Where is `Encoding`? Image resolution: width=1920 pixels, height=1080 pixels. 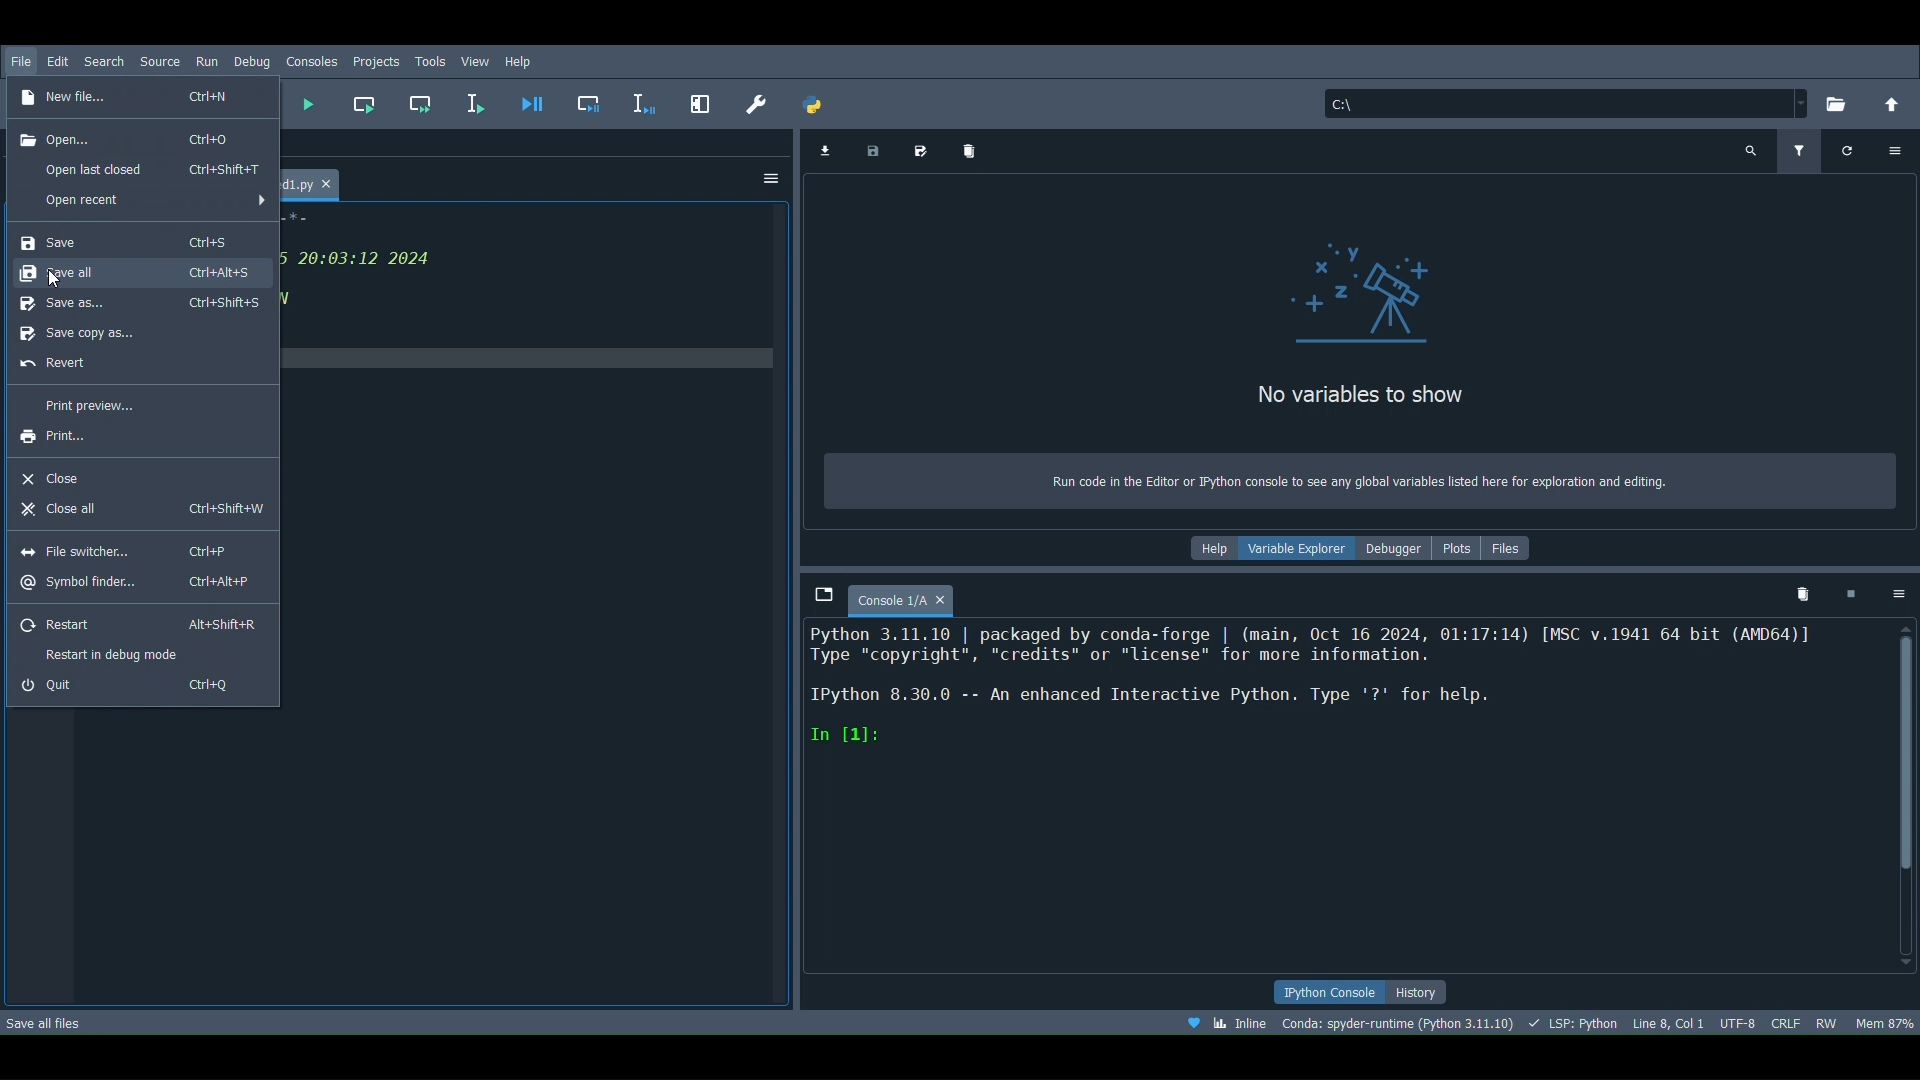 Encoding is located at coordinates (1739, 1018).